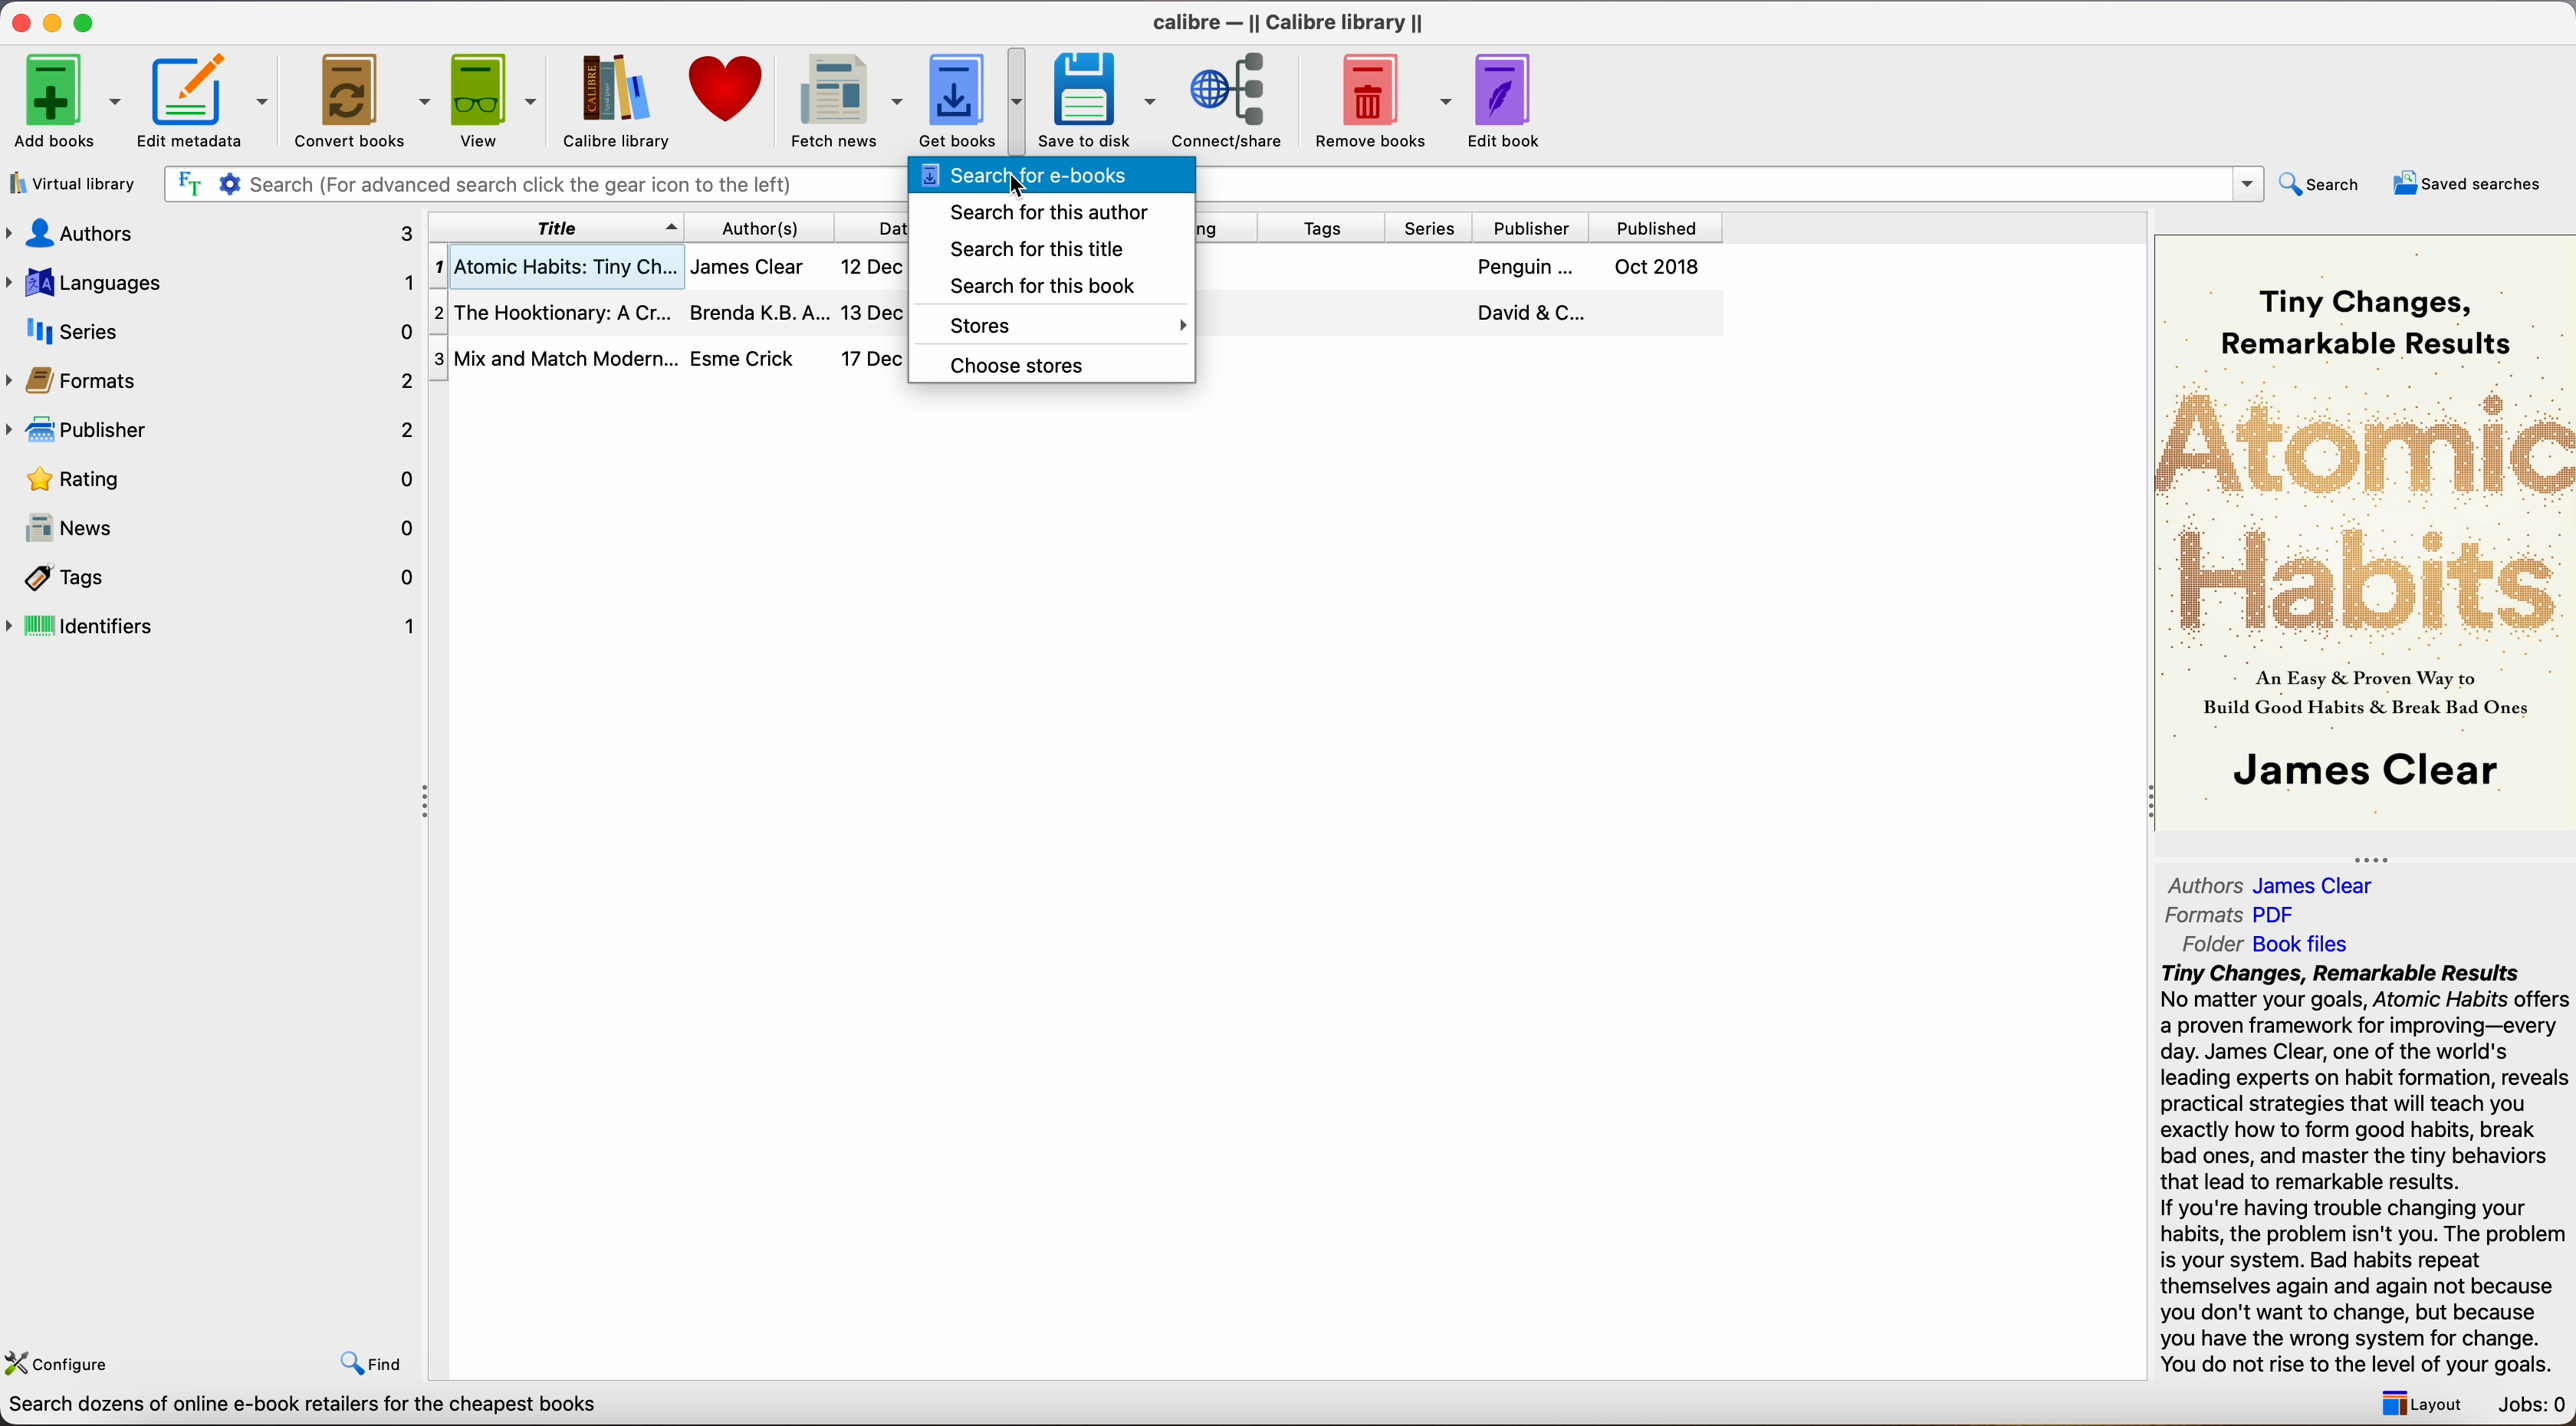 Image resolution: width=2576 pixels, height=1426 pixels. What do you see at coordinates (213, 331) in the screenshot?
I see `series` at bounding box center [213, 331].